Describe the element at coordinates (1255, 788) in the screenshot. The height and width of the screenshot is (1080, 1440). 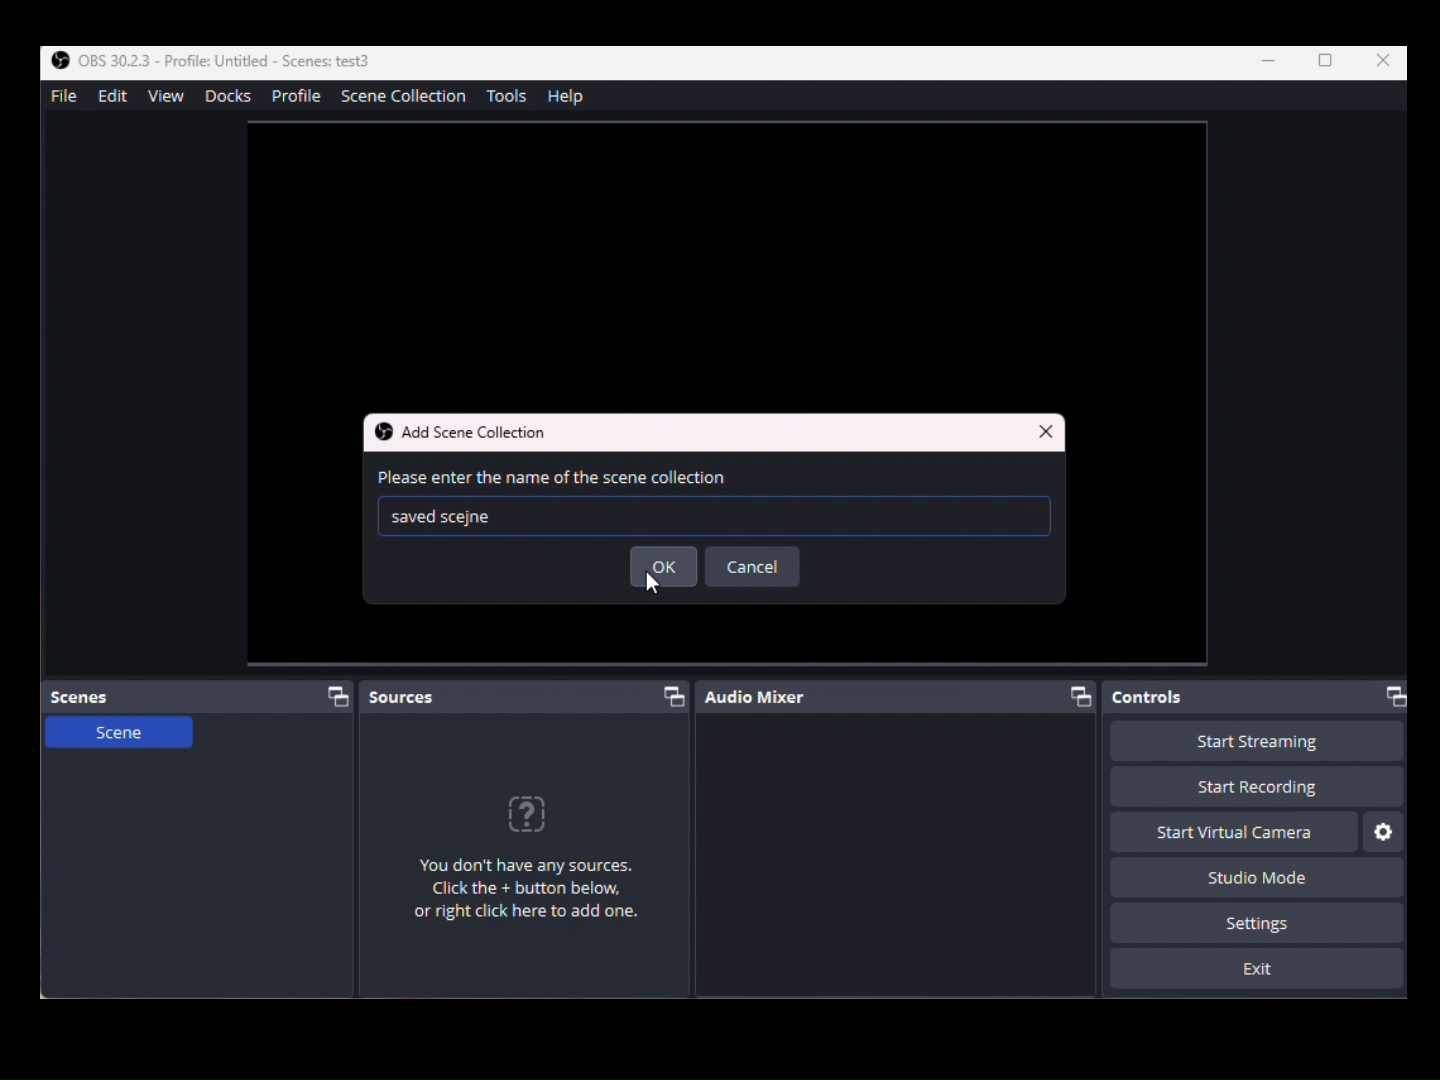
I see `Start Recording` at that location.